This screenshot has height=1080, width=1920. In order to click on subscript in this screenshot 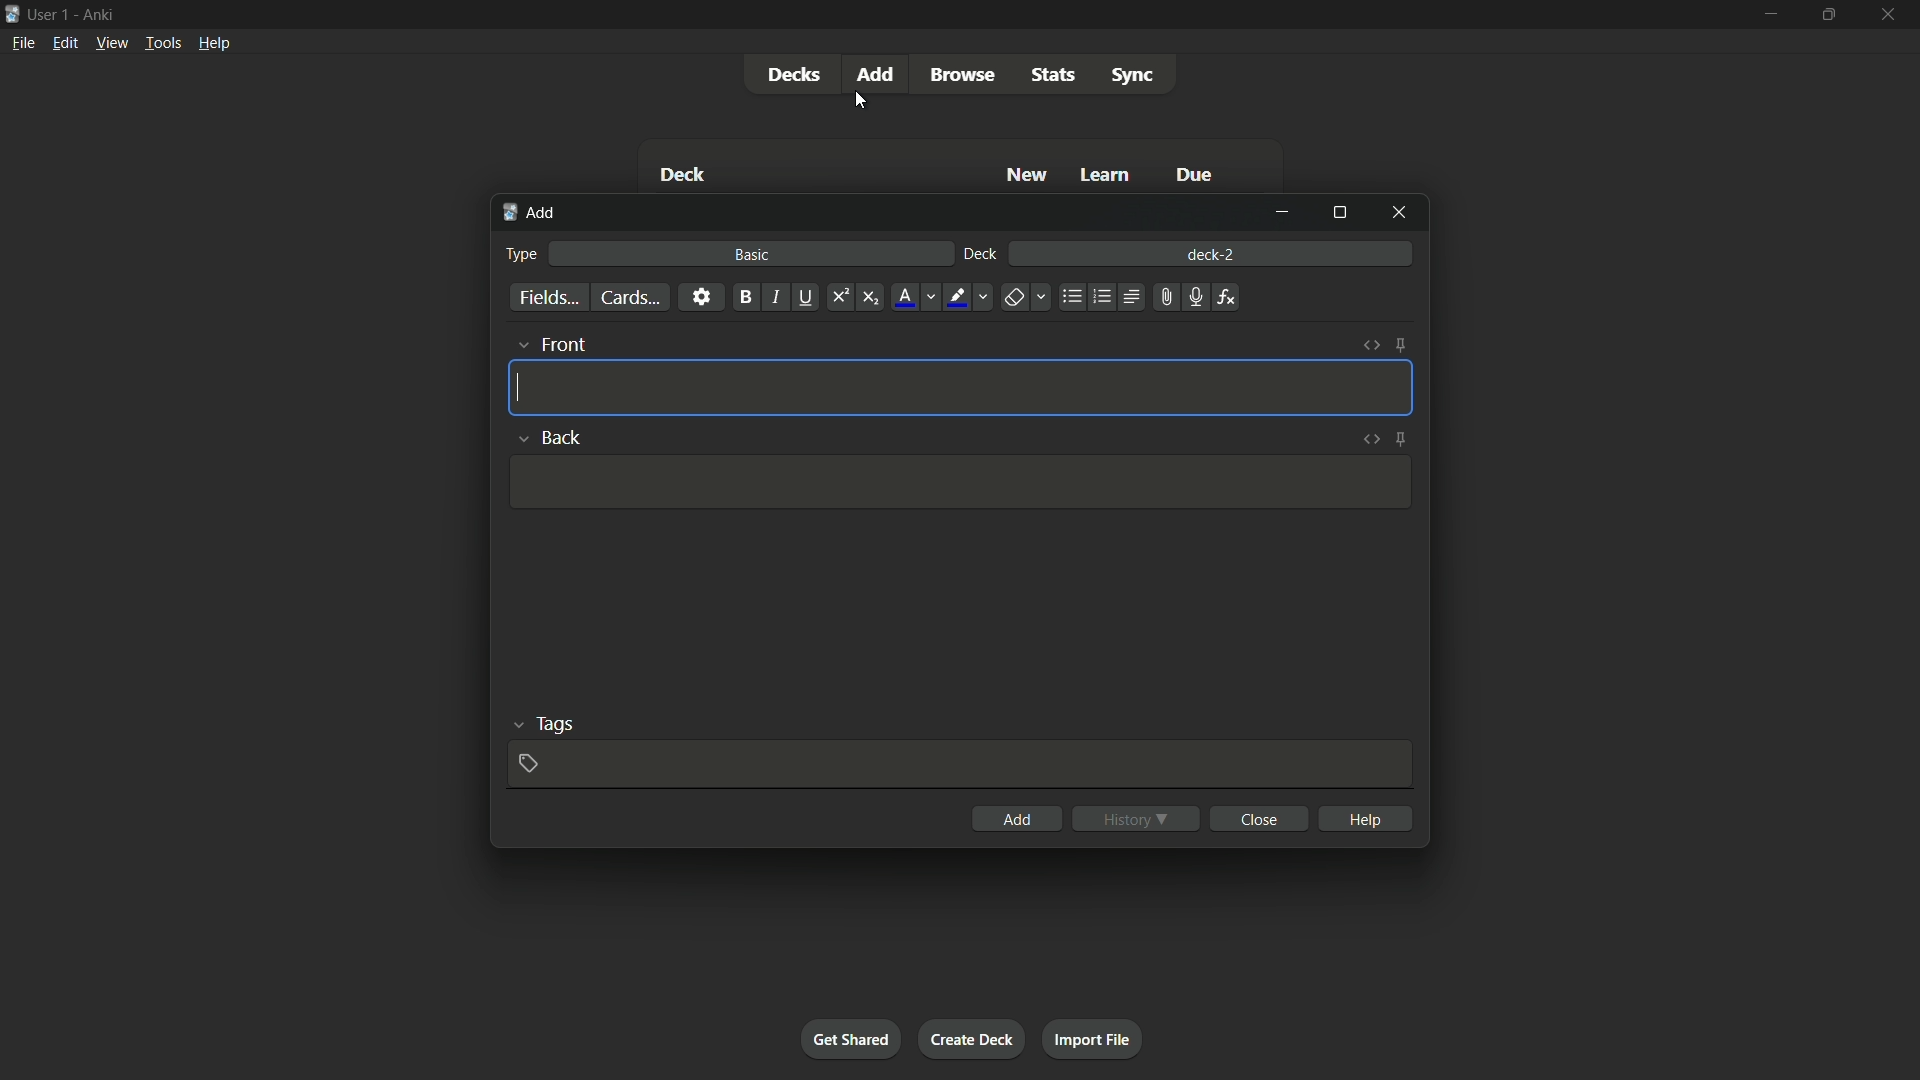, I will do `click(870, 298)`.